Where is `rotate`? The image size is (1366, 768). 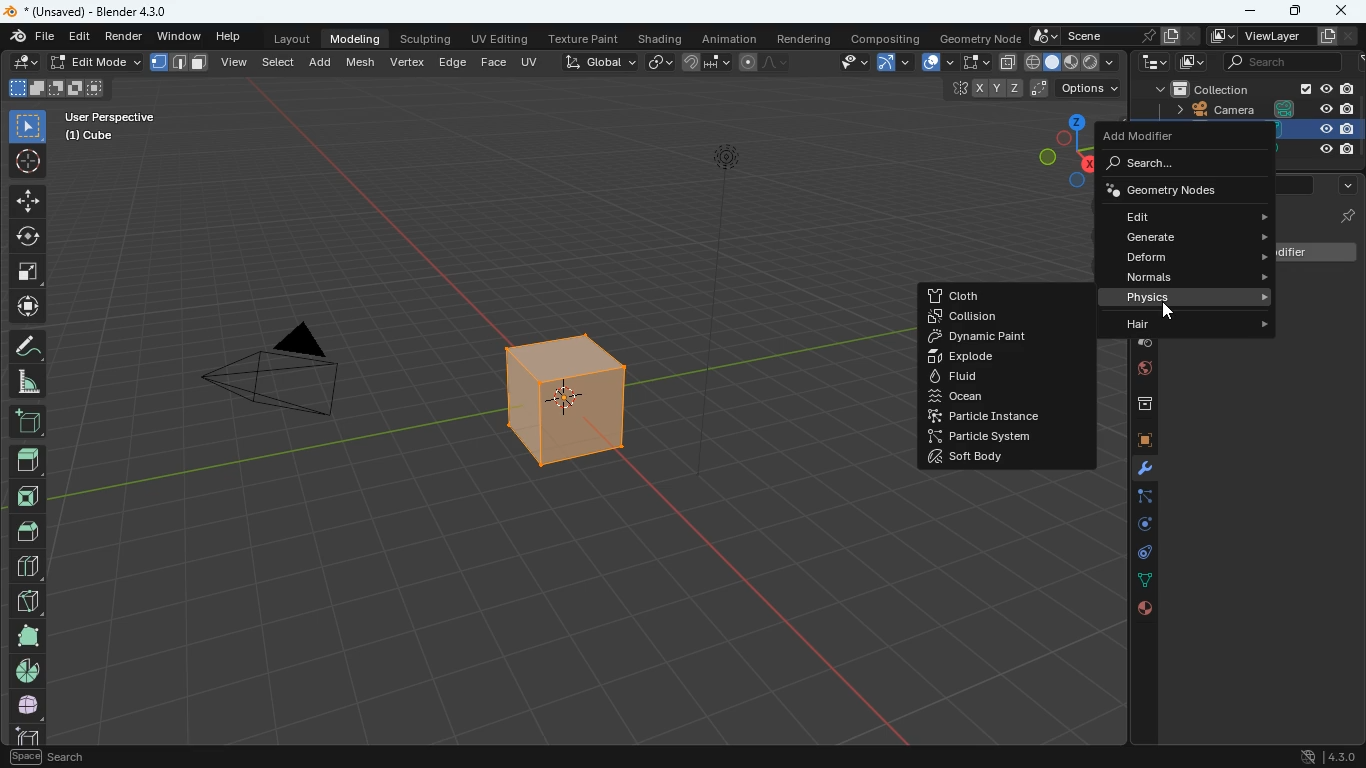
rotate is located at coordinates (26, 236).